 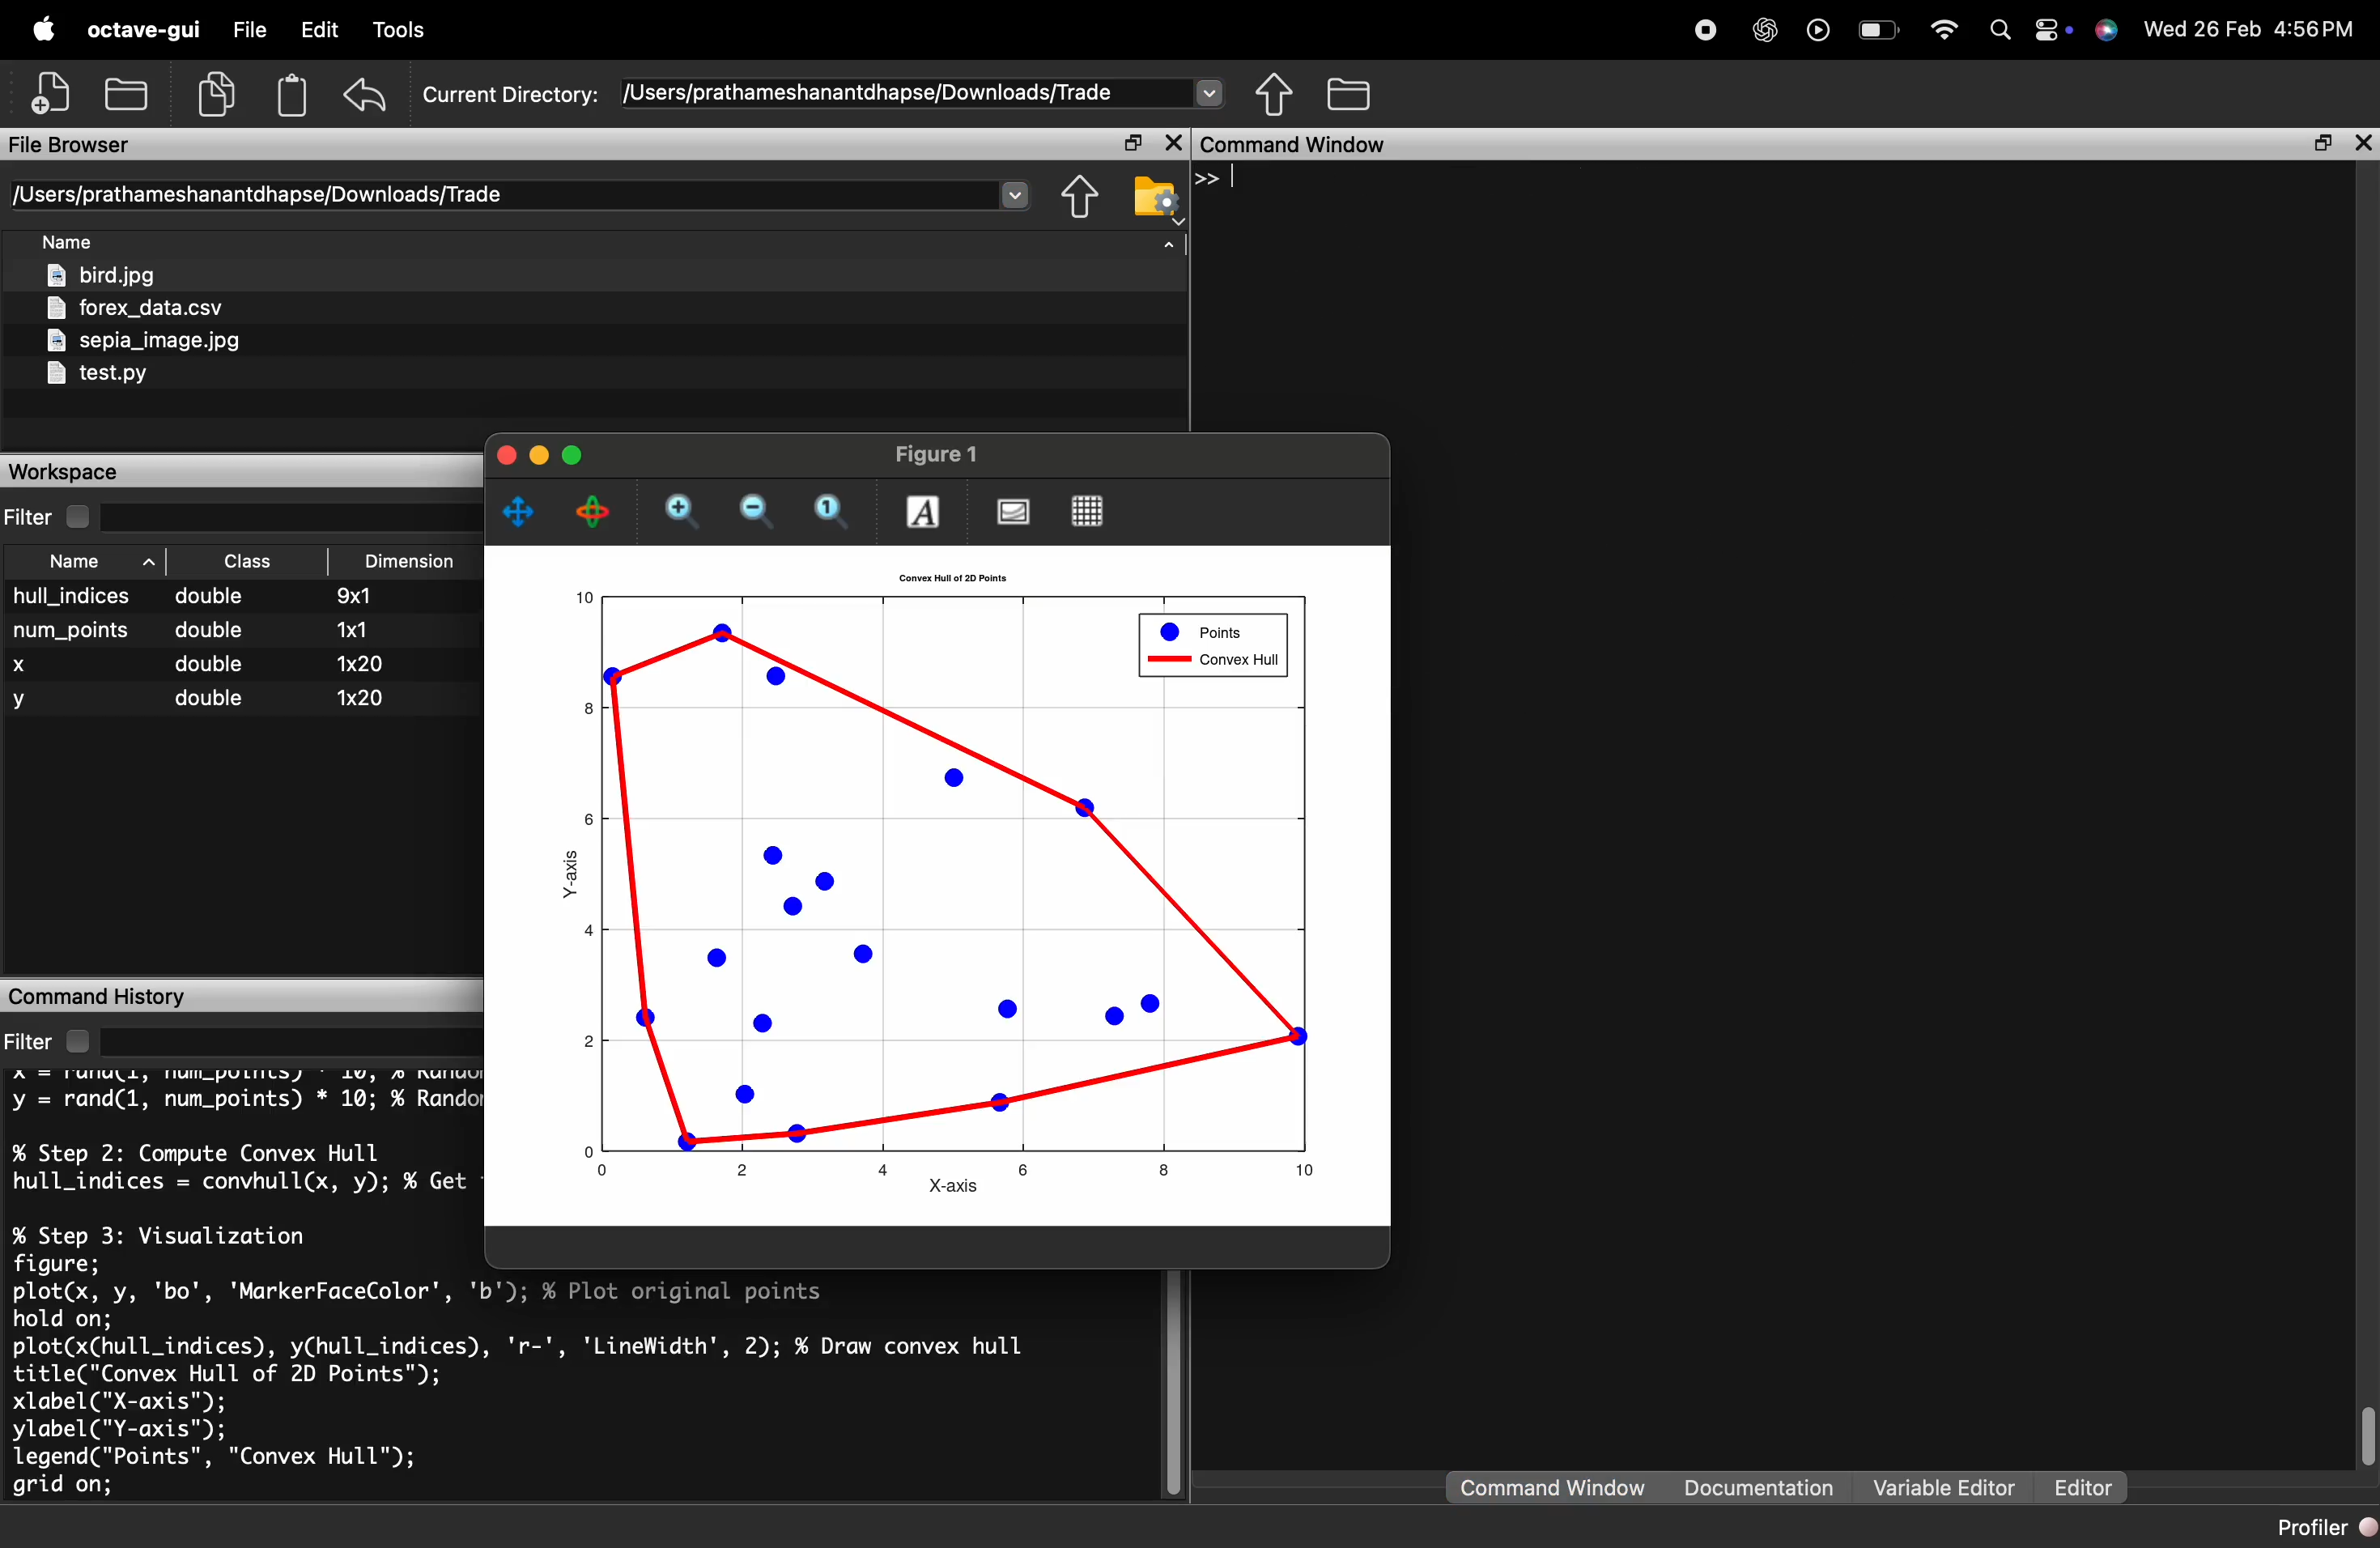 What do you see at coordinates (1348, 94) in the screenshot?
I see `folder ` at bounding box center [1348, 94].